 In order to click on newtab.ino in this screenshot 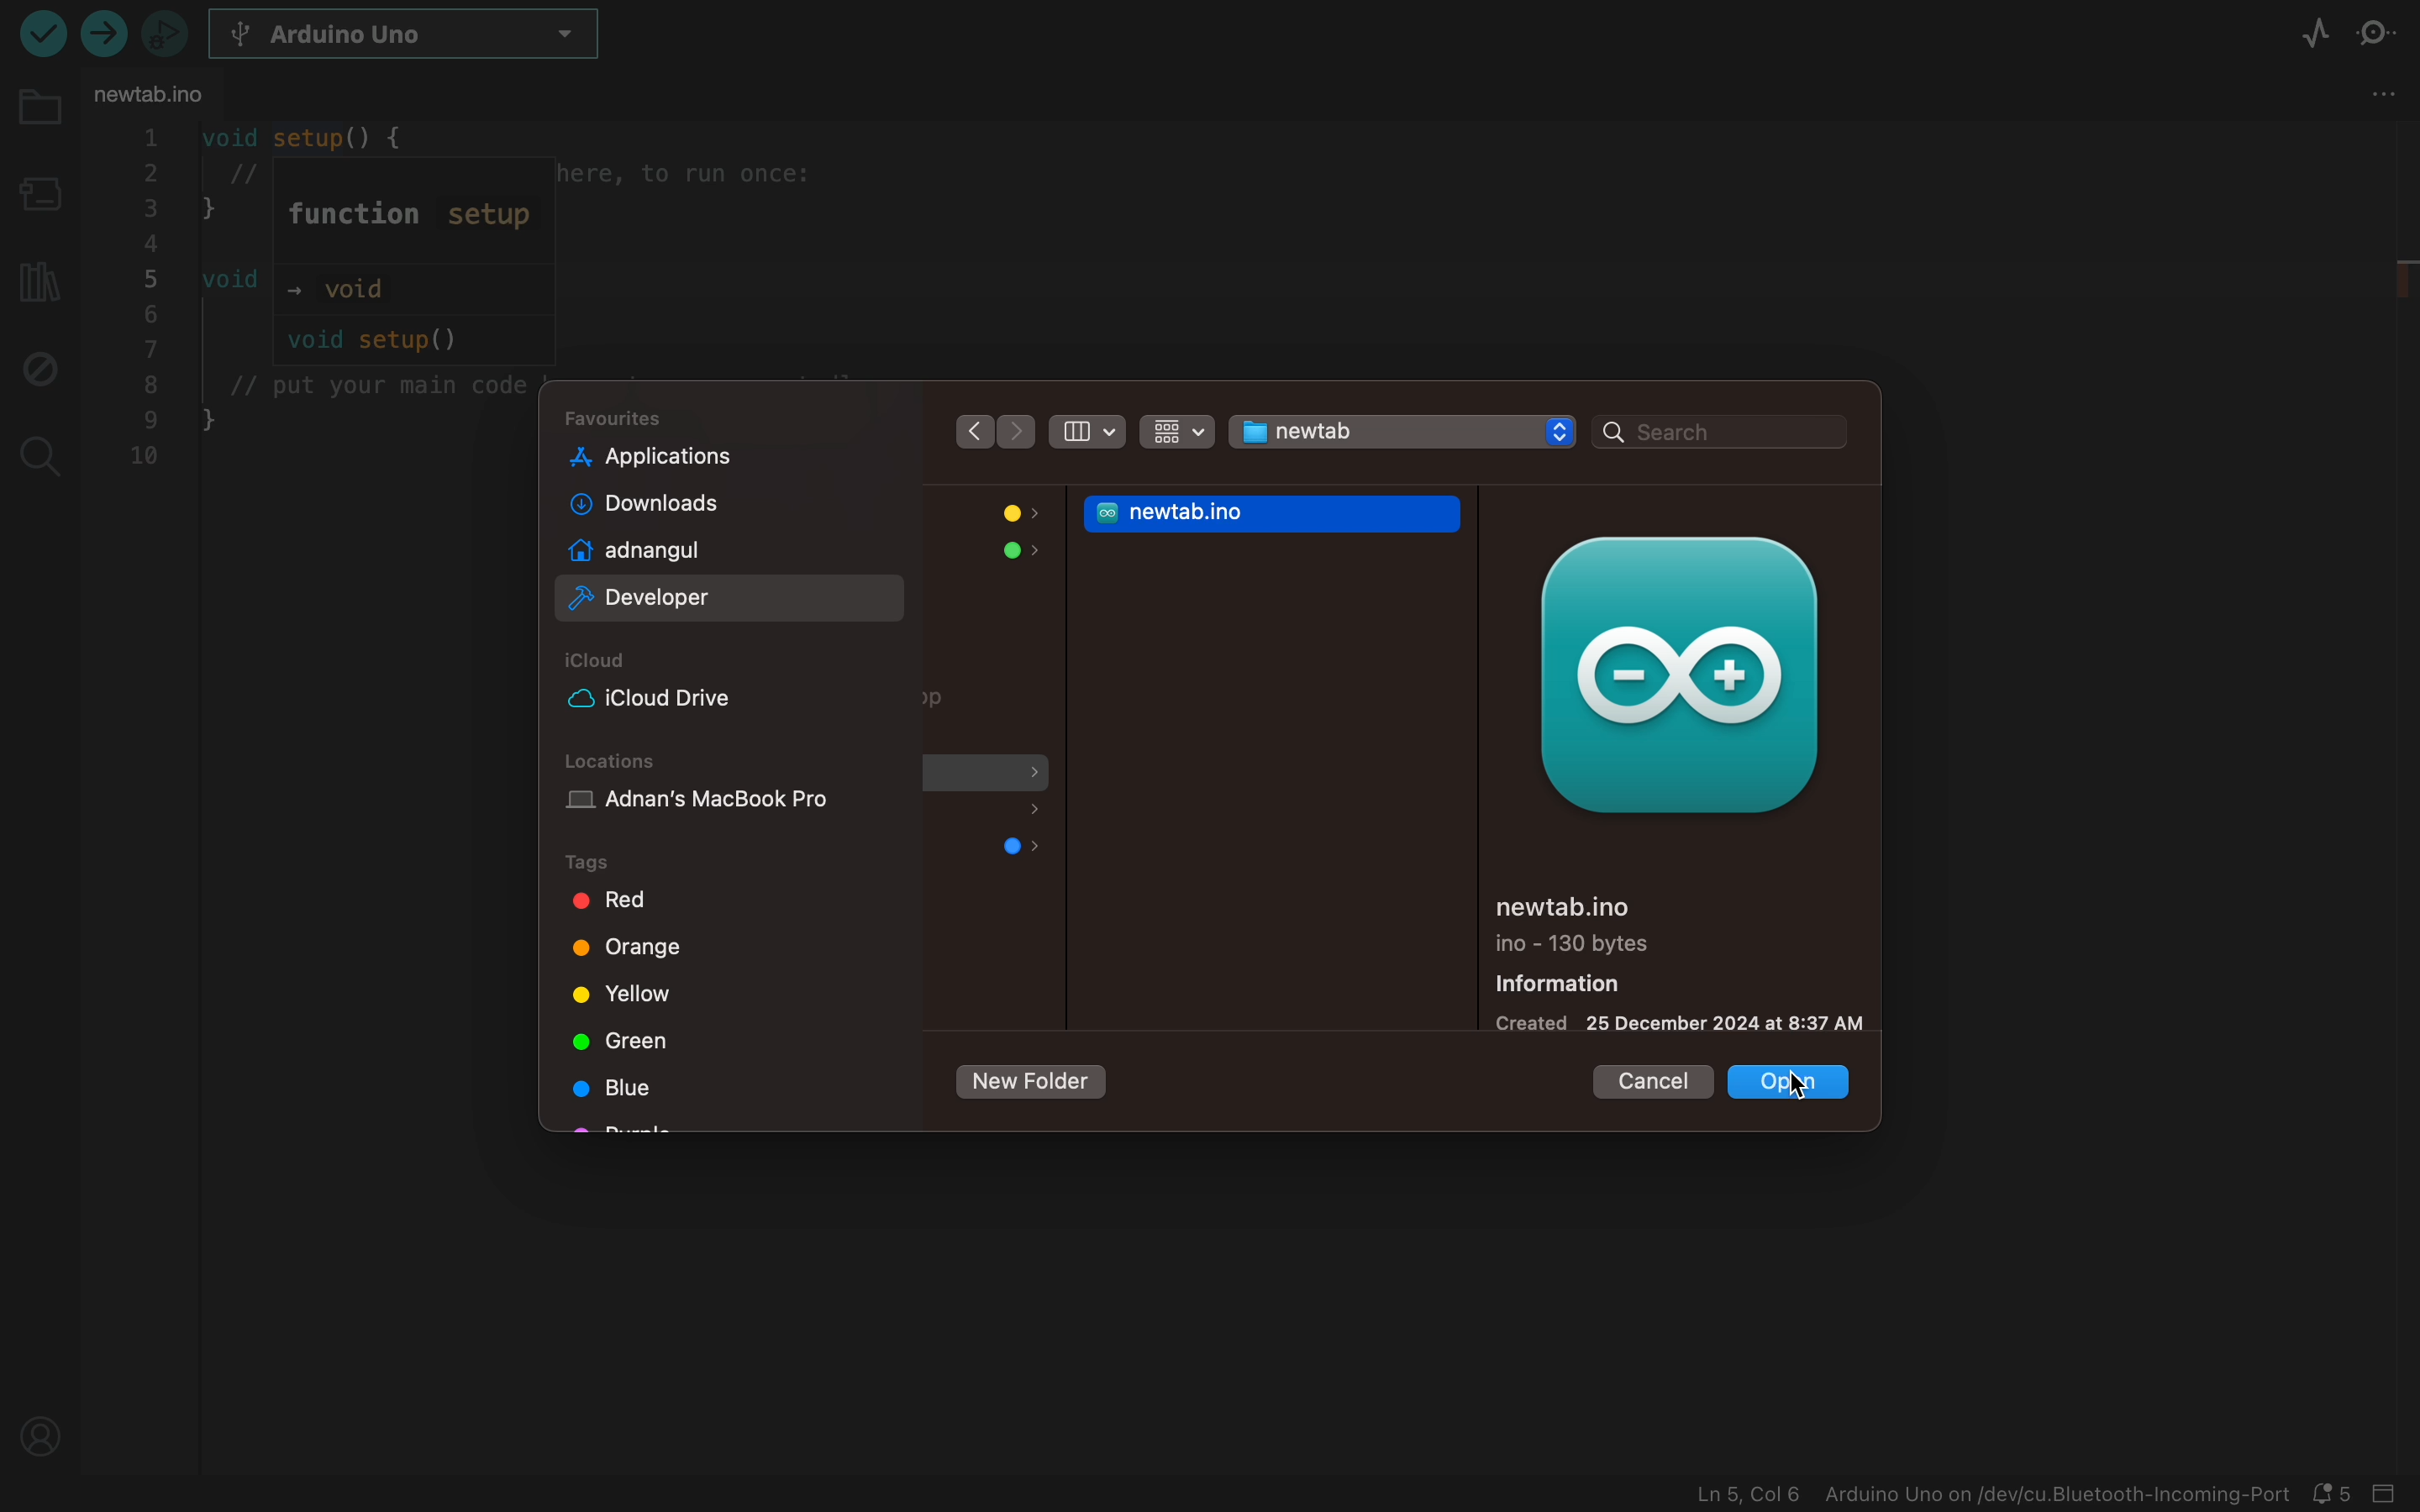, I will do `click(1277, 513)`.